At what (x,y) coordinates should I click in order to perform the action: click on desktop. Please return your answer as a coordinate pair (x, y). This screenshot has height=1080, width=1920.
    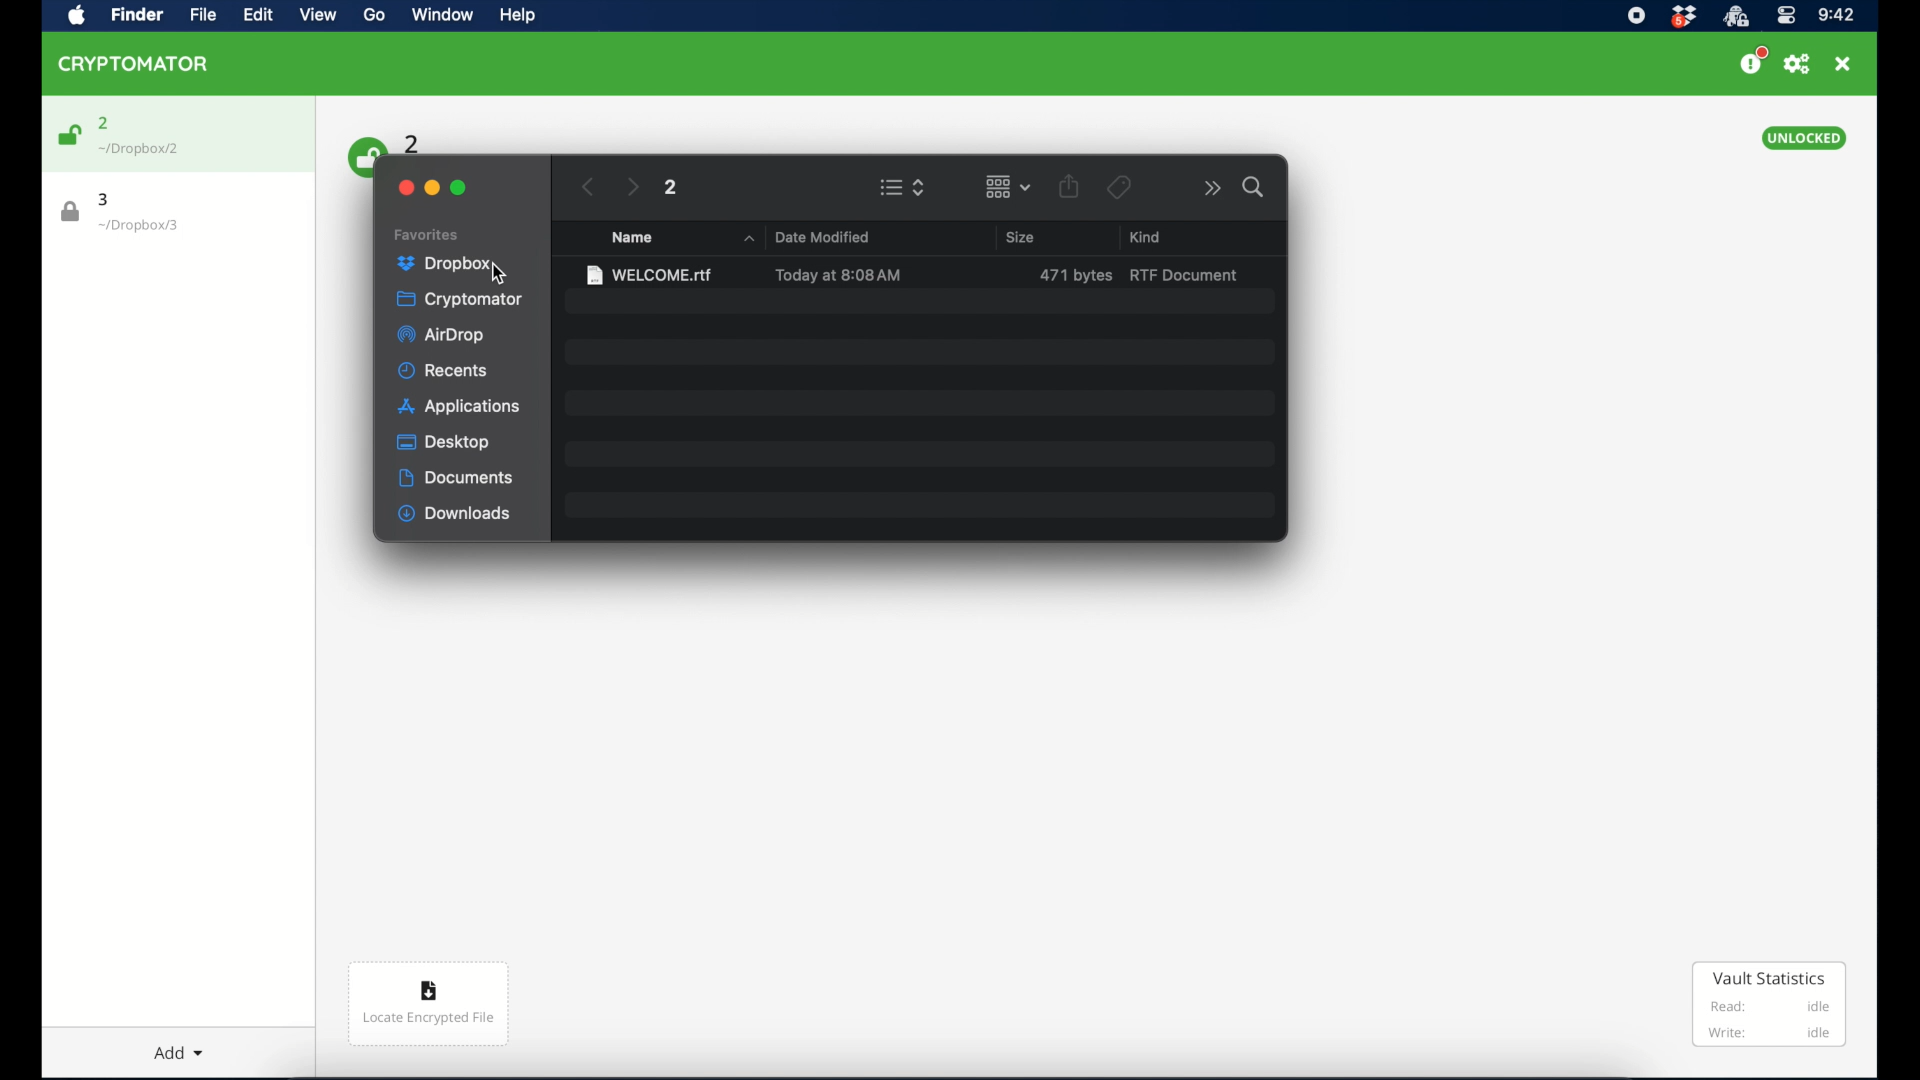
    Looking at the image, I should click on (445, 442).